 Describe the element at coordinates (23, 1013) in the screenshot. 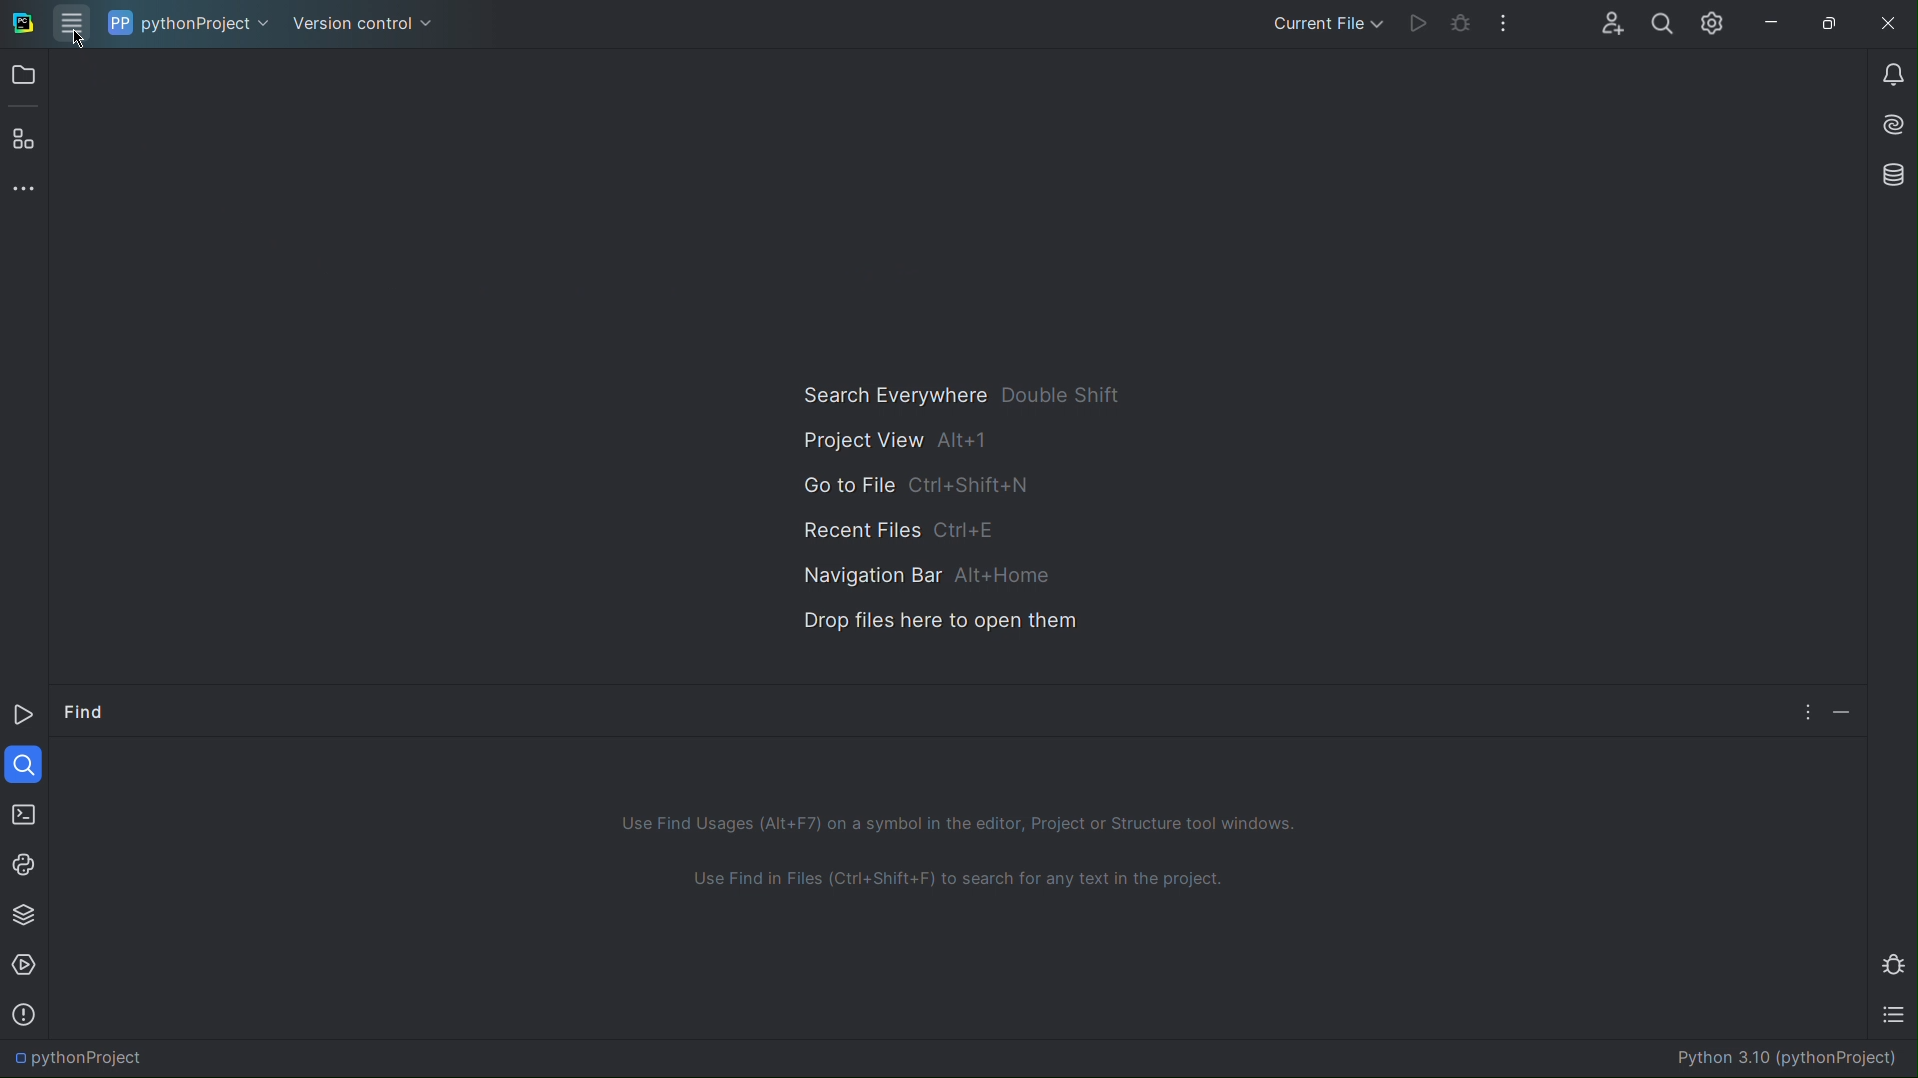

I see `Problems` at that location.